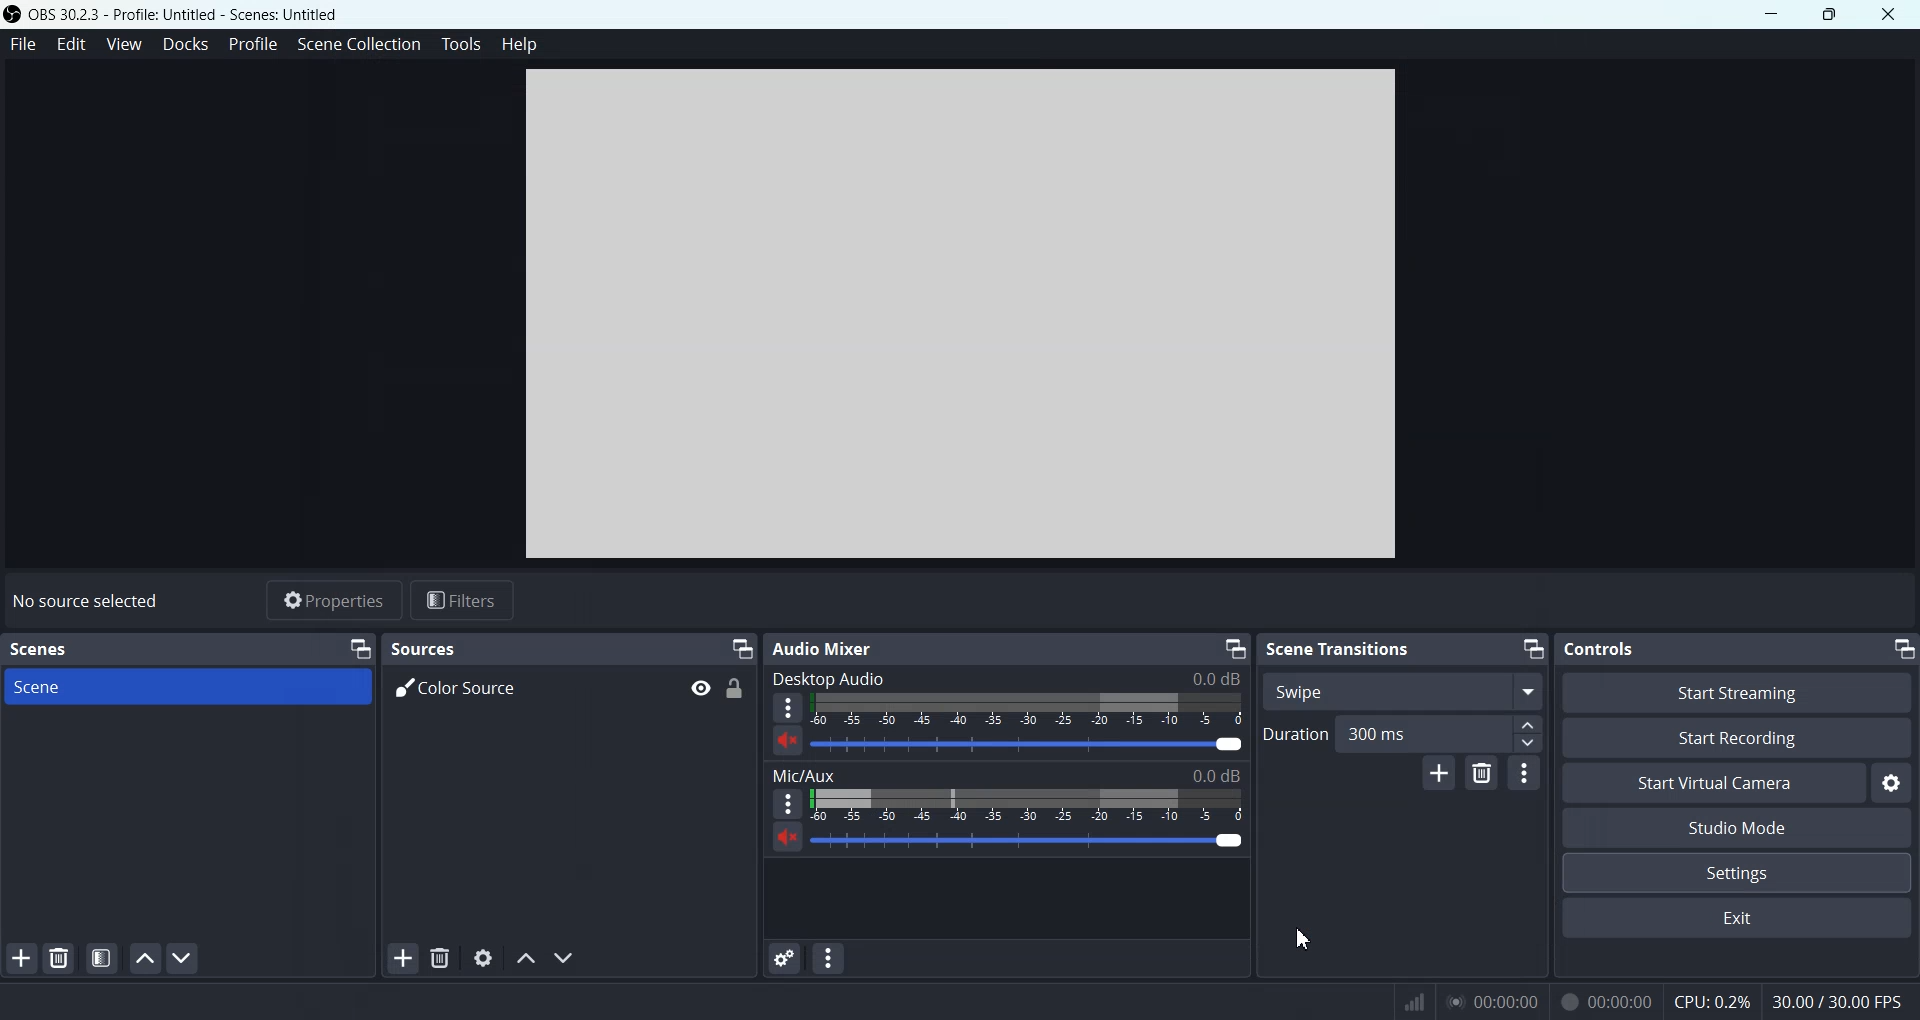 This screenshot has width=1920, height=1020. I want to click on Audio Mixer menu, so click(828, 958).